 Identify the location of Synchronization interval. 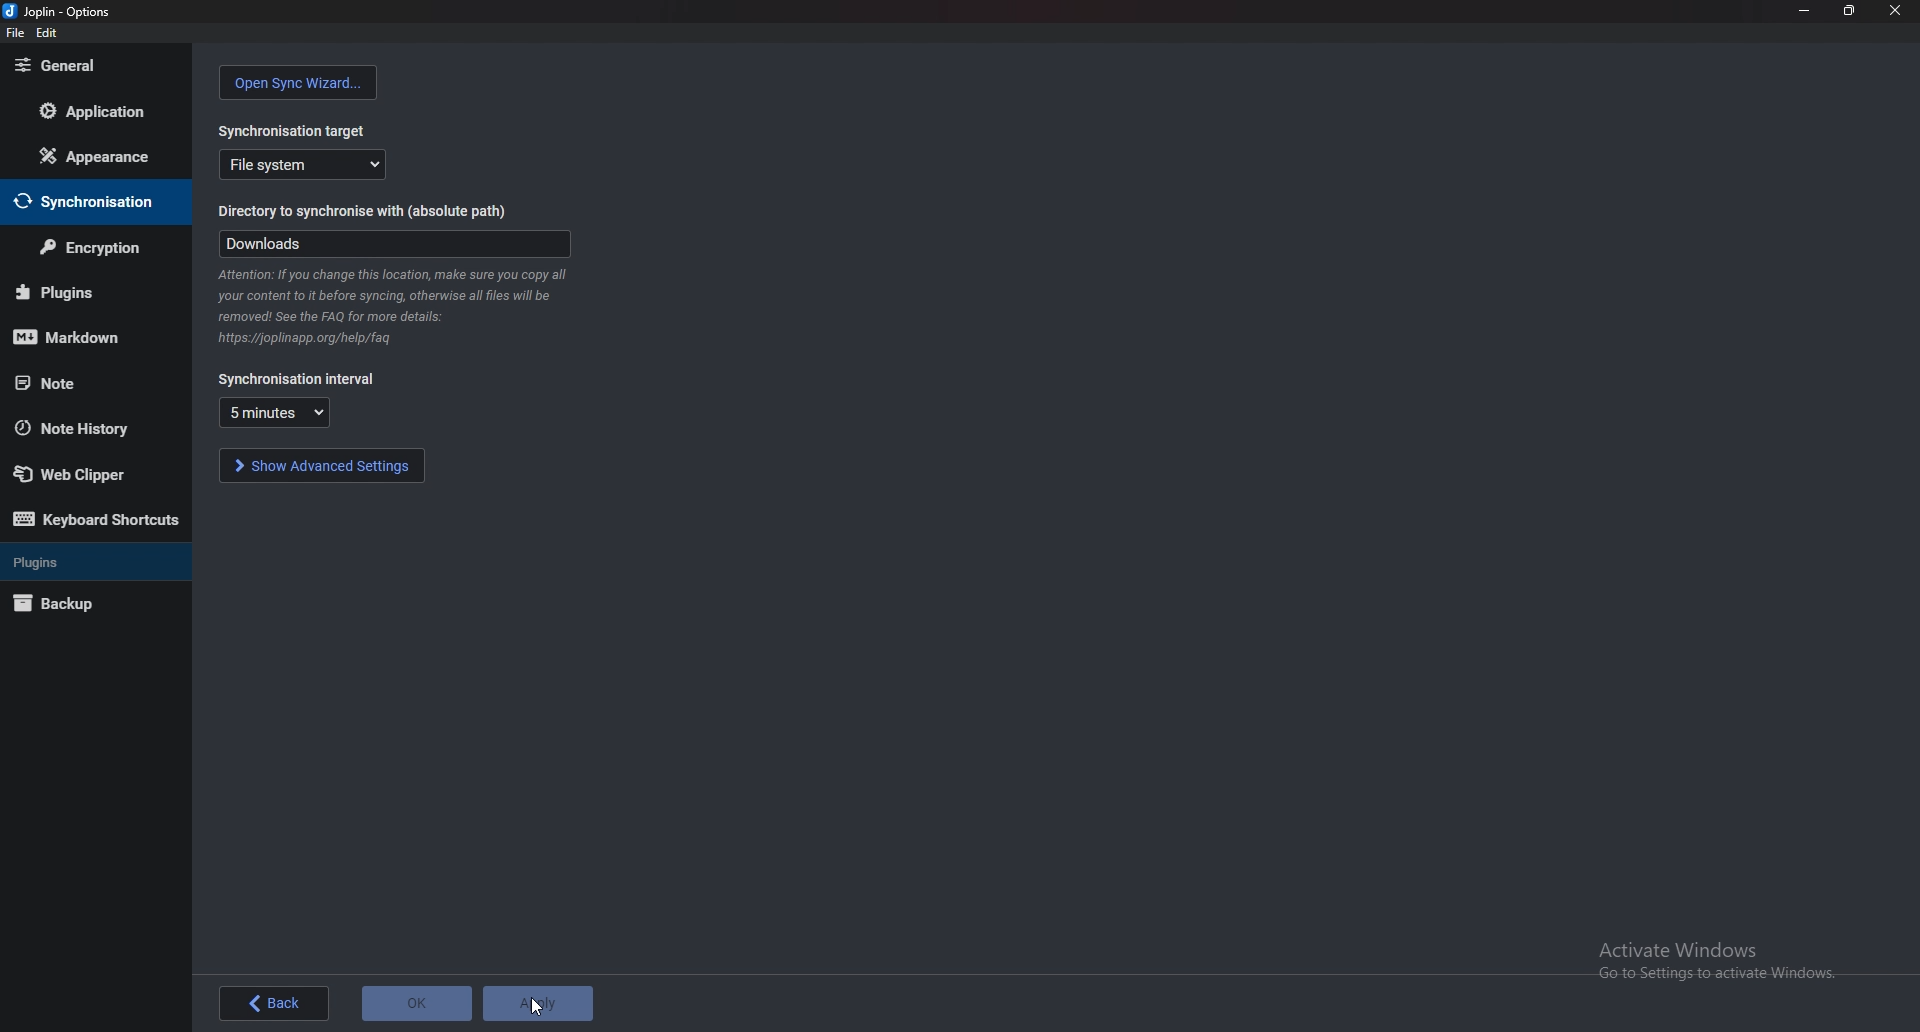
(298, 380).